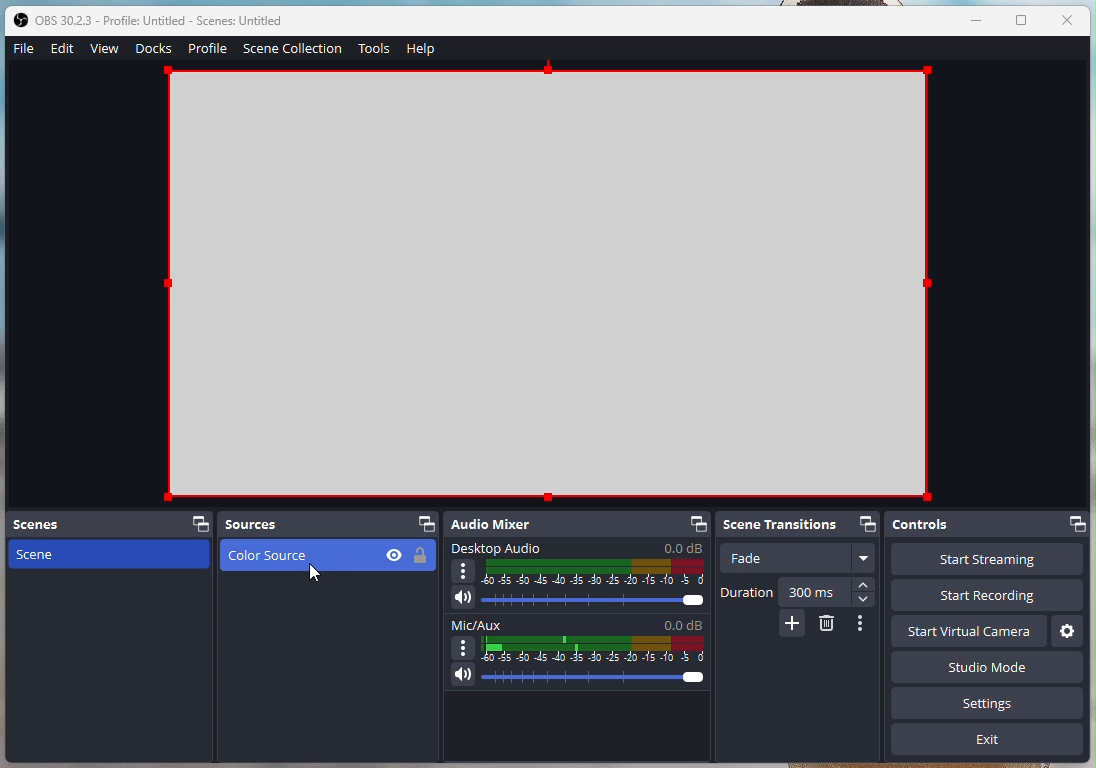 The image size is (1096, 768). I want to click on Start Streaming, so click(986, 561).